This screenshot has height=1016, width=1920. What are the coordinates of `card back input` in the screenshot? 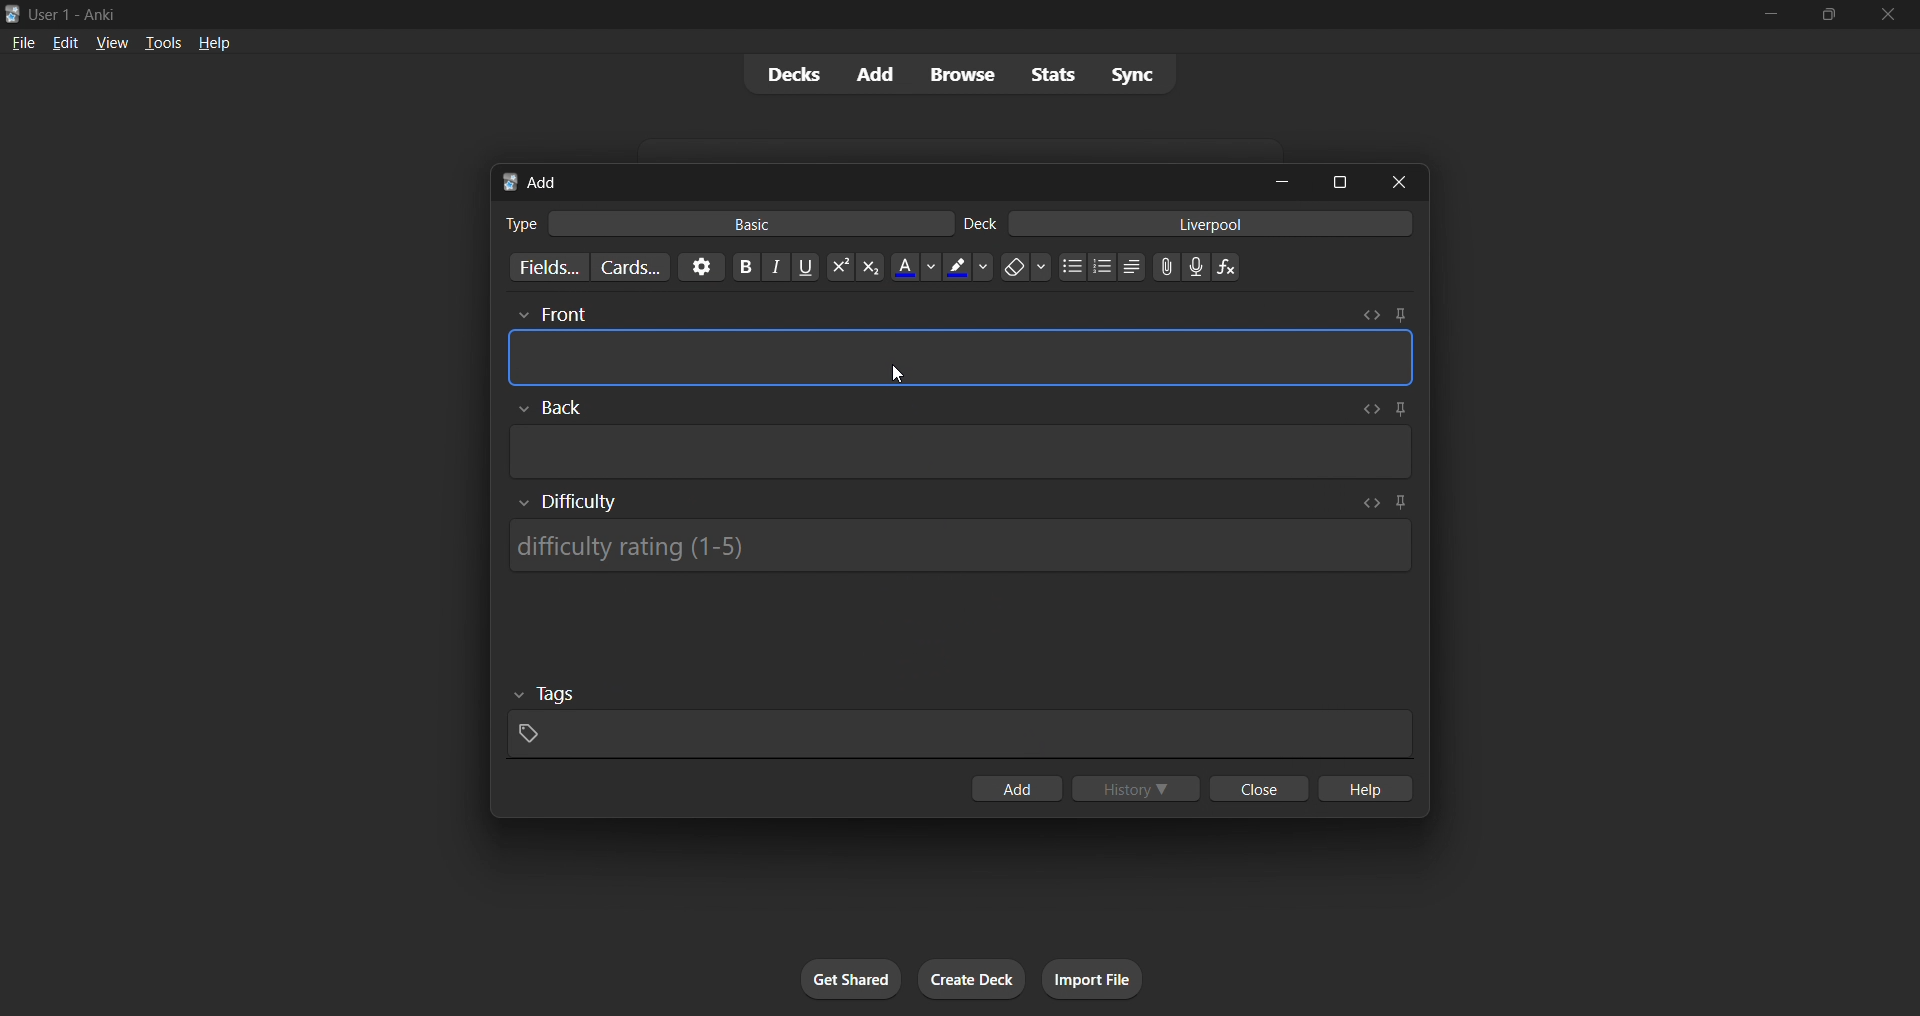 It's located at (962, 452).